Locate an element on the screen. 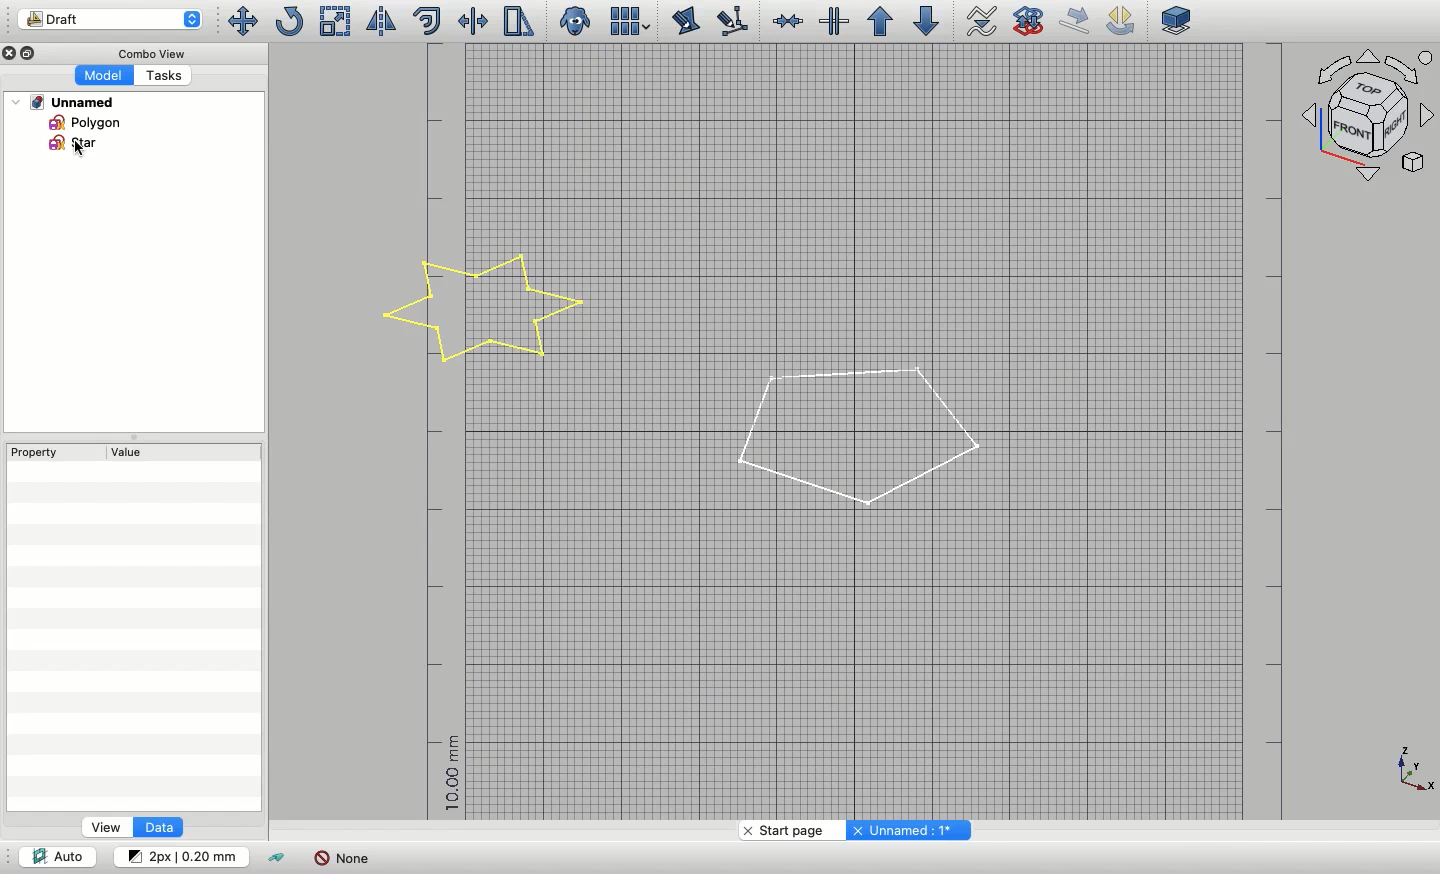 The image size is (1440, 874). Star is located at coordinates (73, 144).